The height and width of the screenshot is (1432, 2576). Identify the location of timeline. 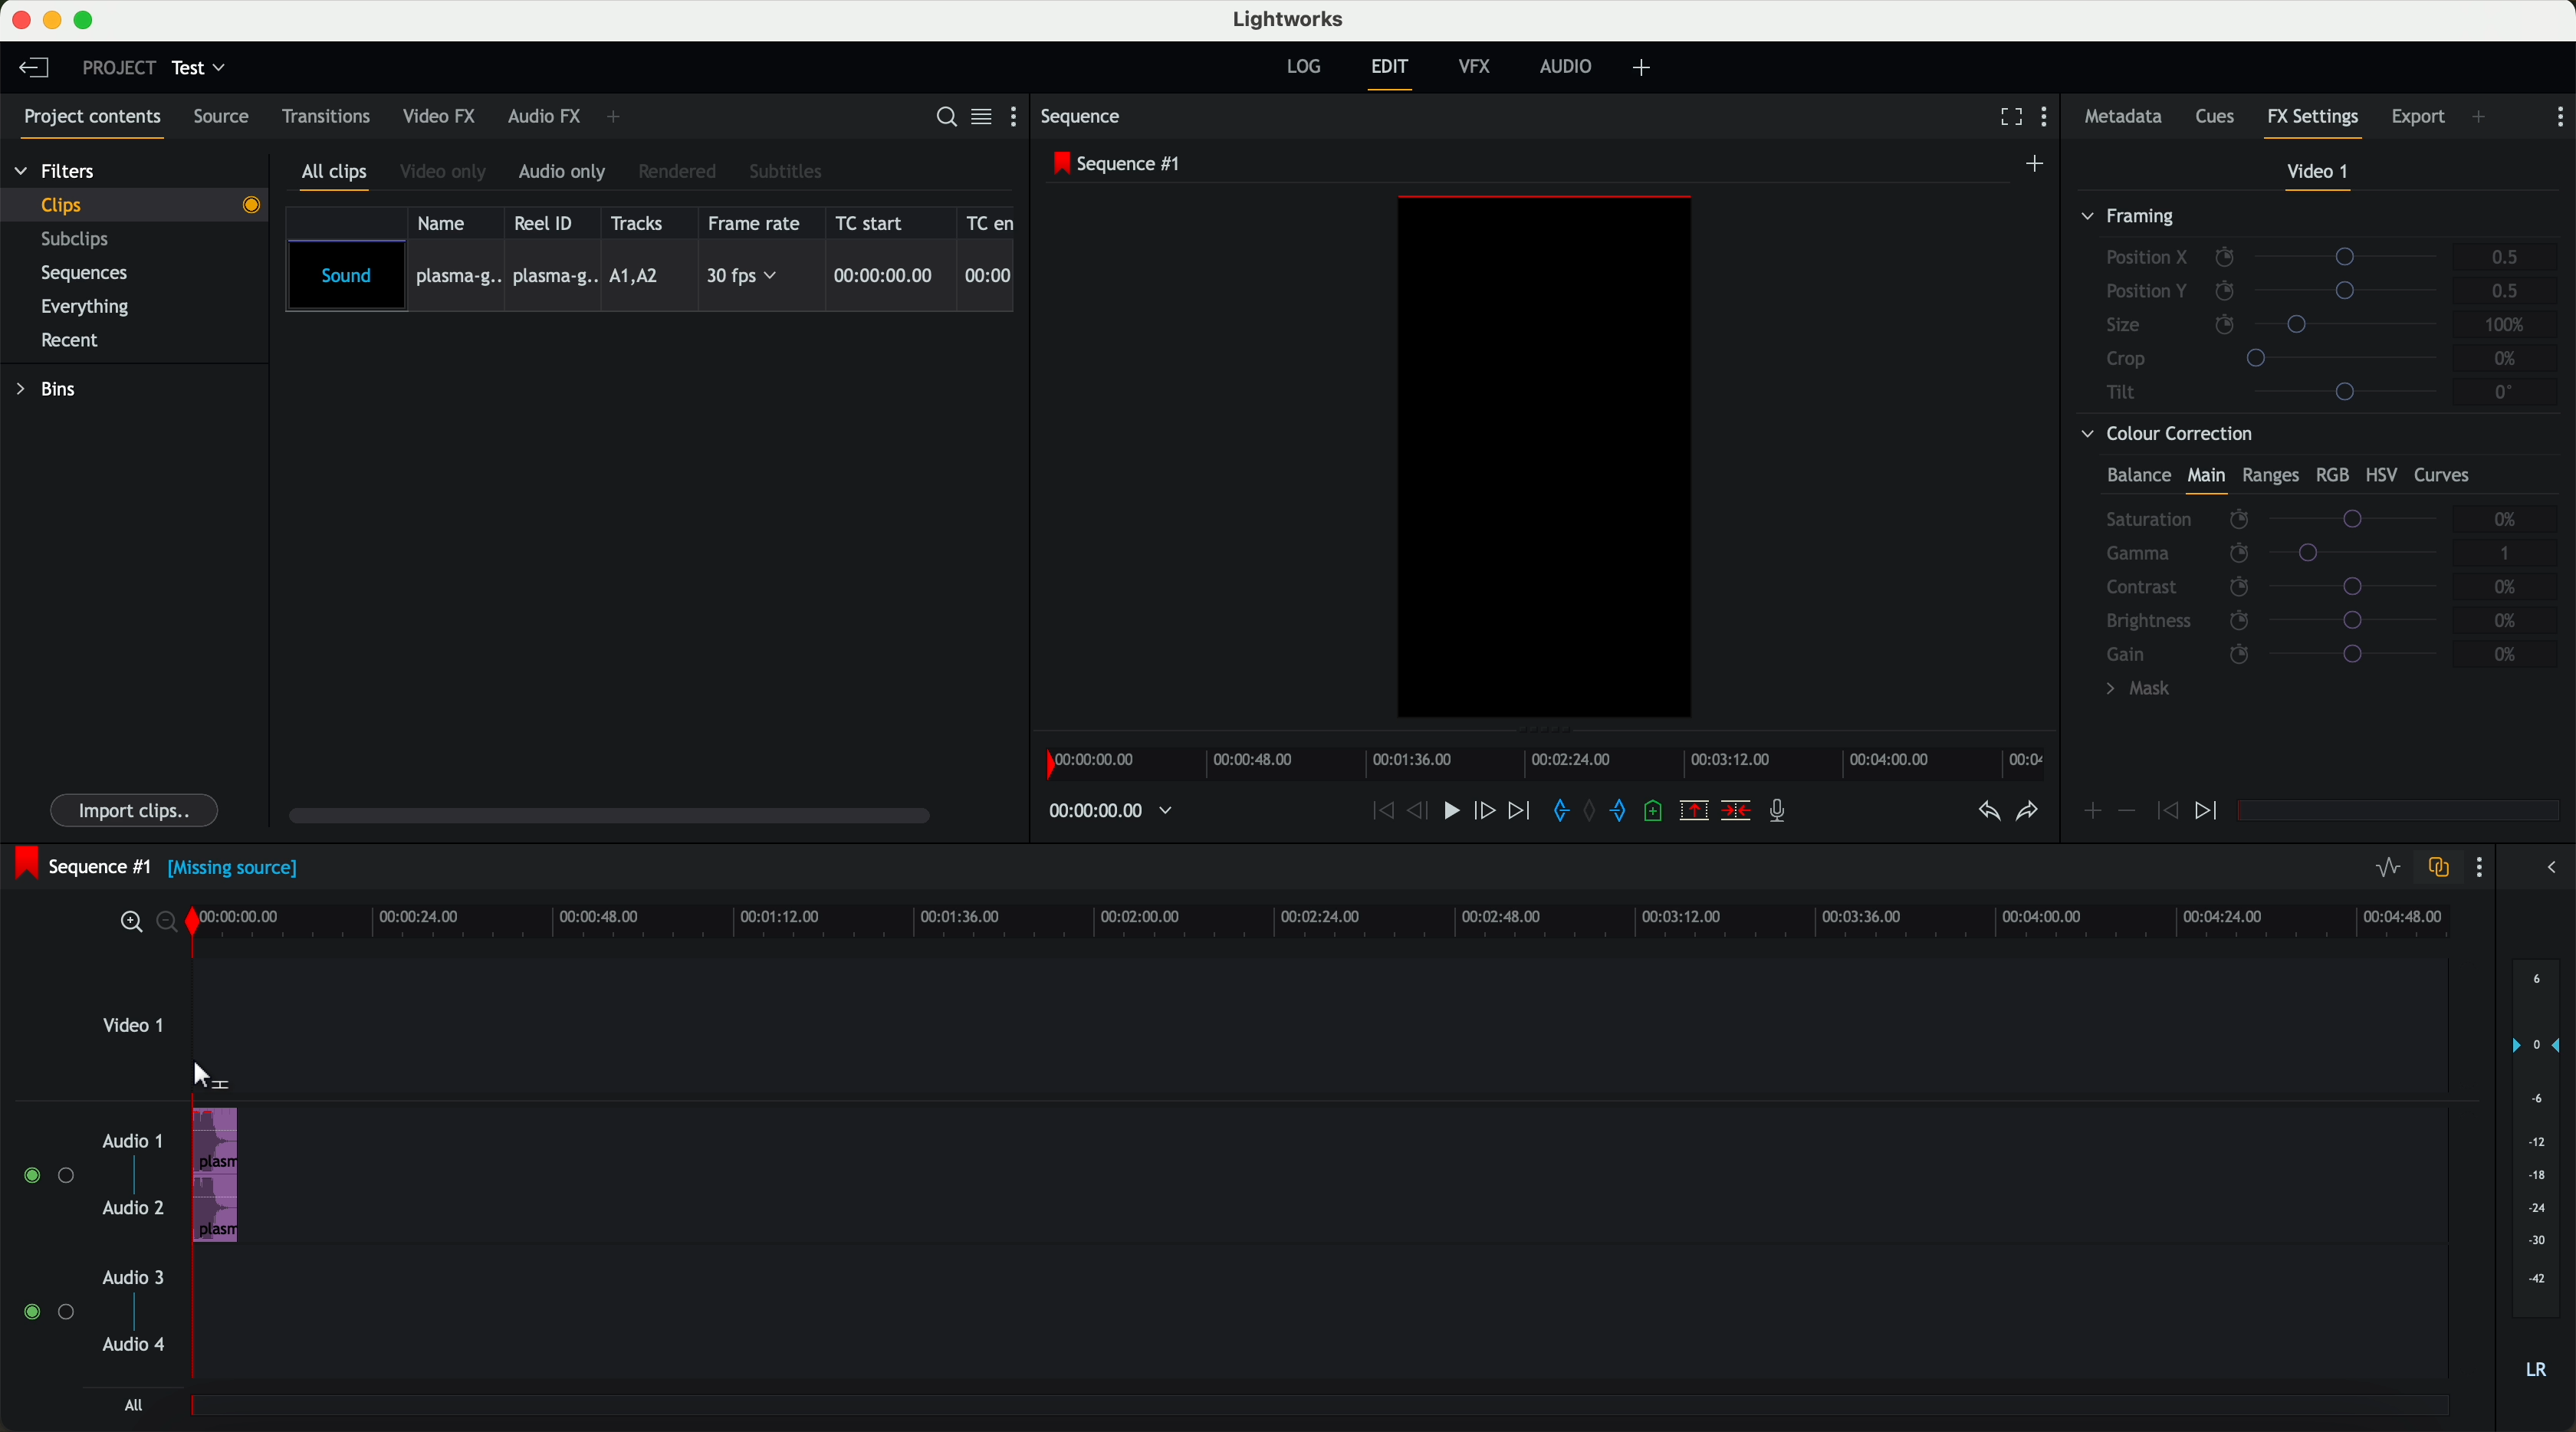
(1336, 922).